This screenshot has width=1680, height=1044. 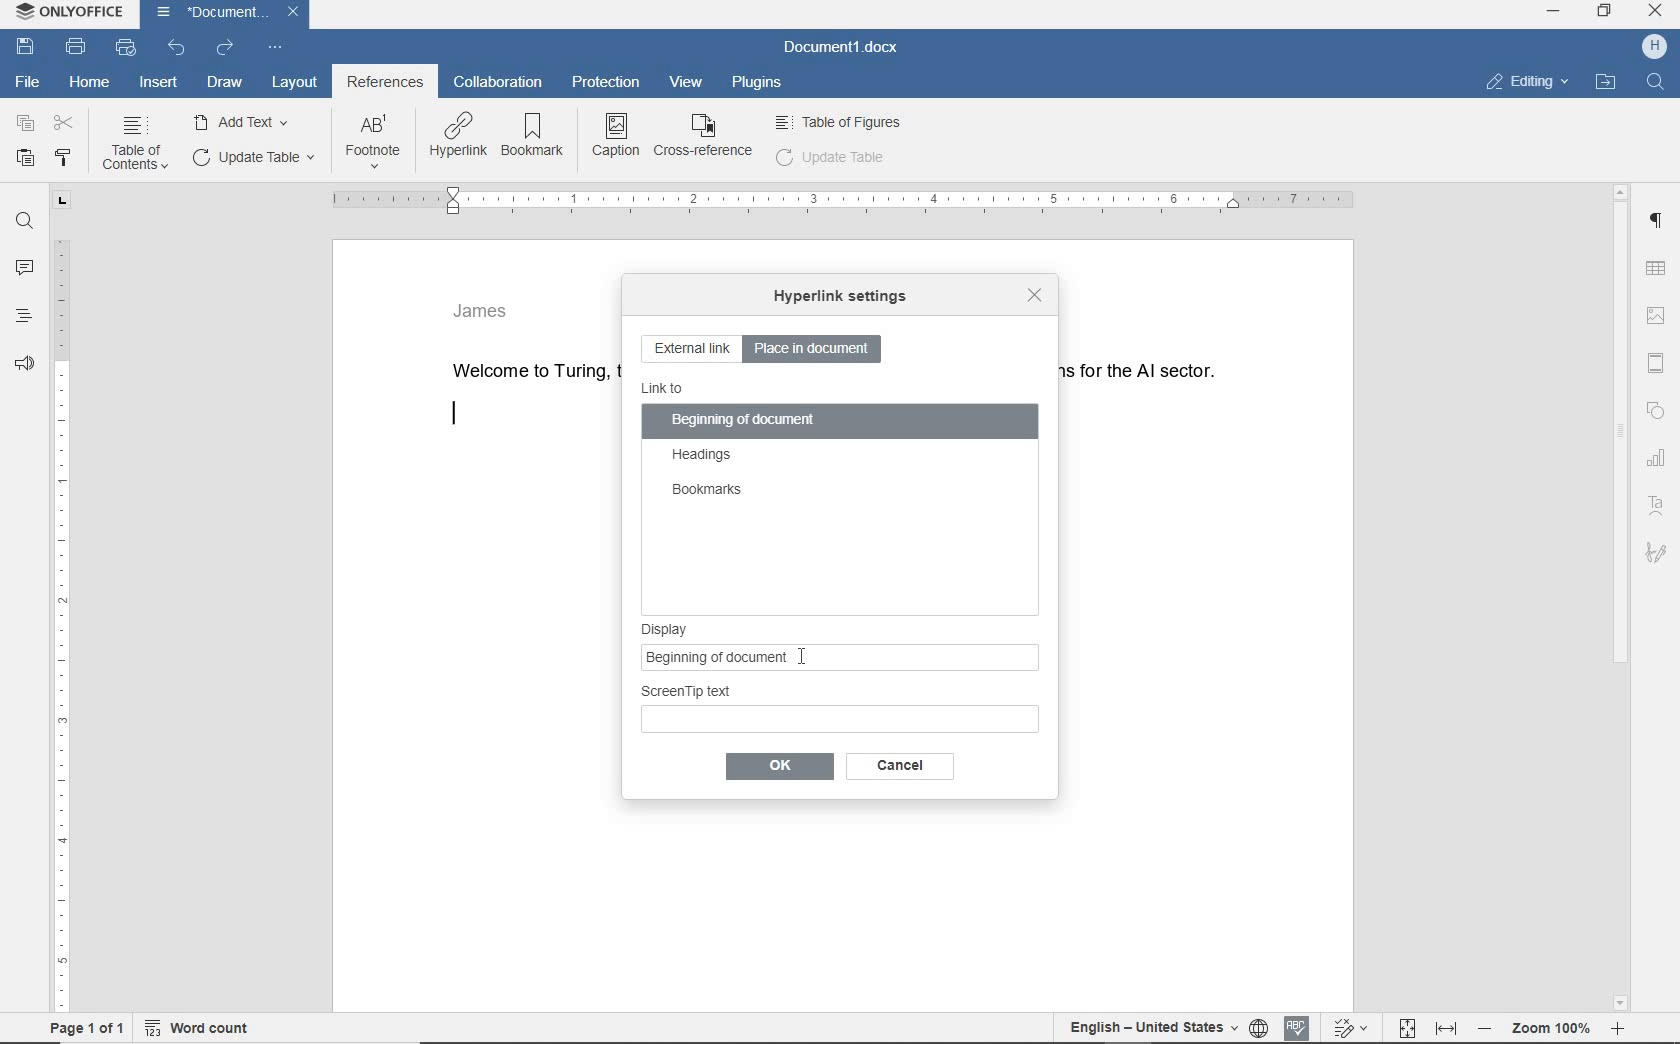 What do you see at coordinates (23, 321) in the screenshot?
I see `headings` at bounding box center [23, 321].